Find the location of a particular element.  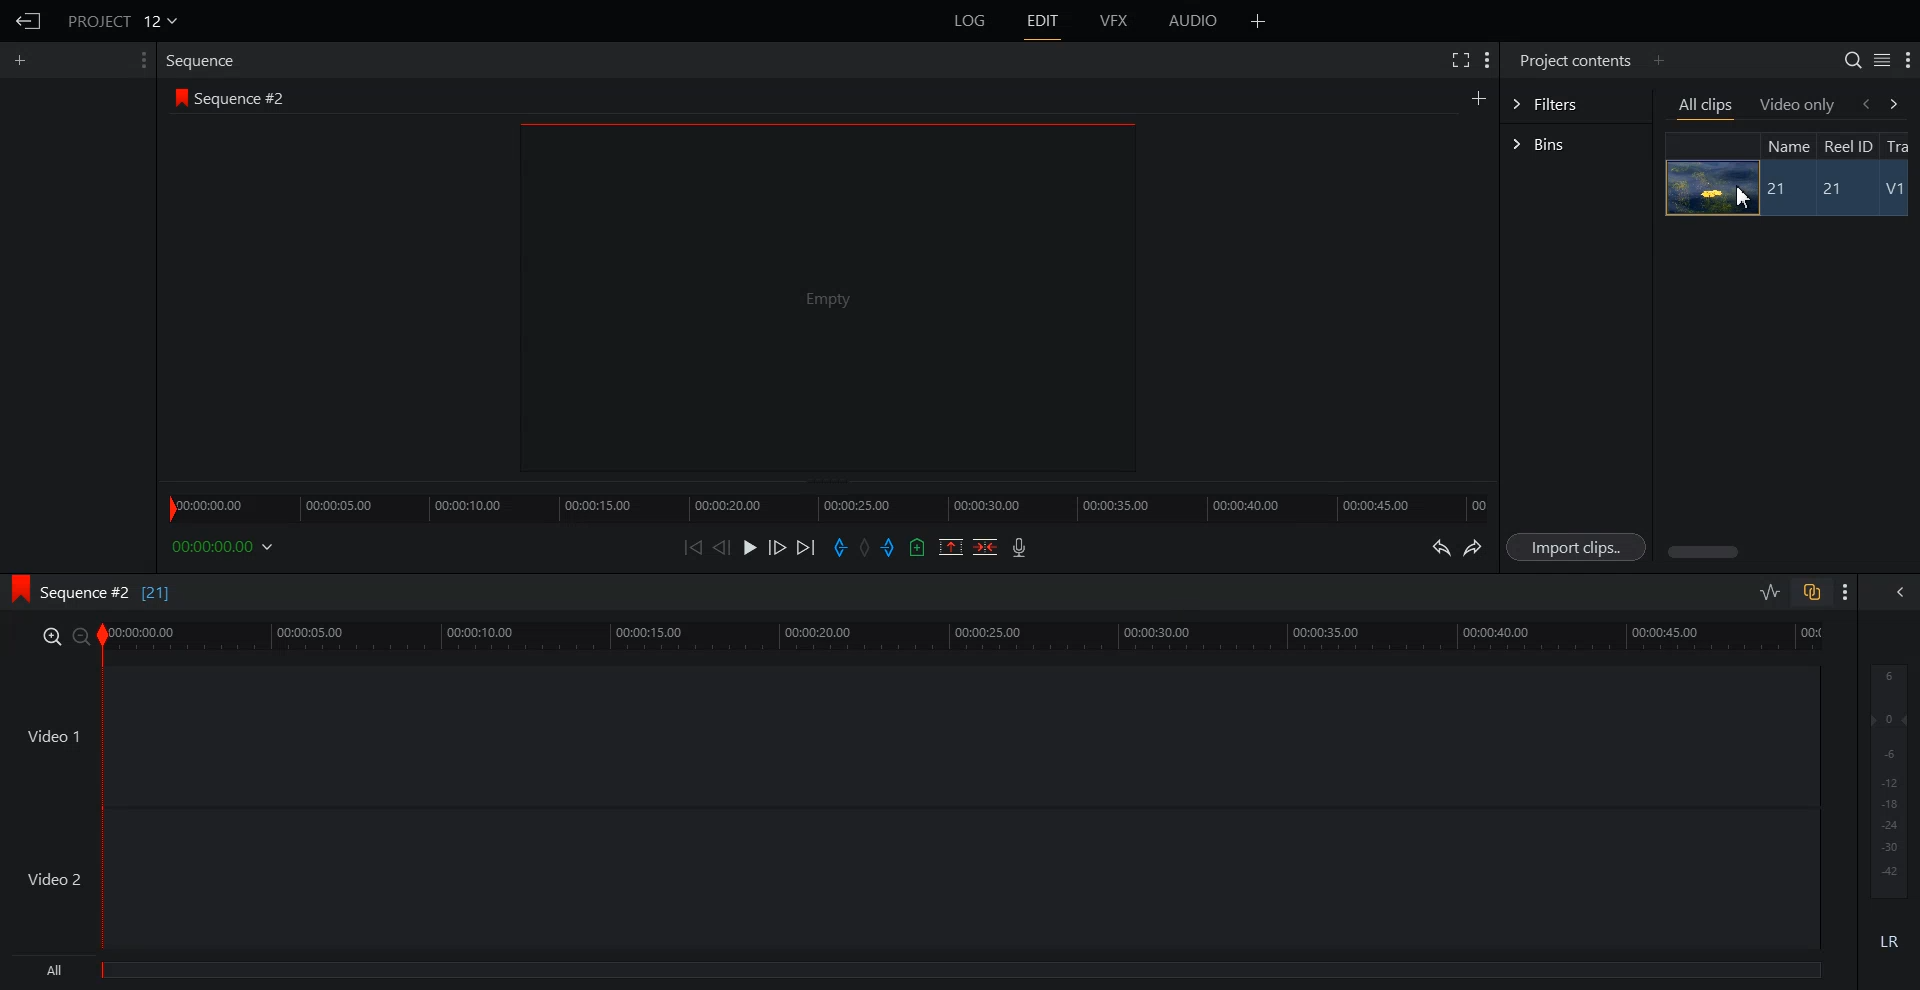

Record Audio is located at coordinates (1017, 547).